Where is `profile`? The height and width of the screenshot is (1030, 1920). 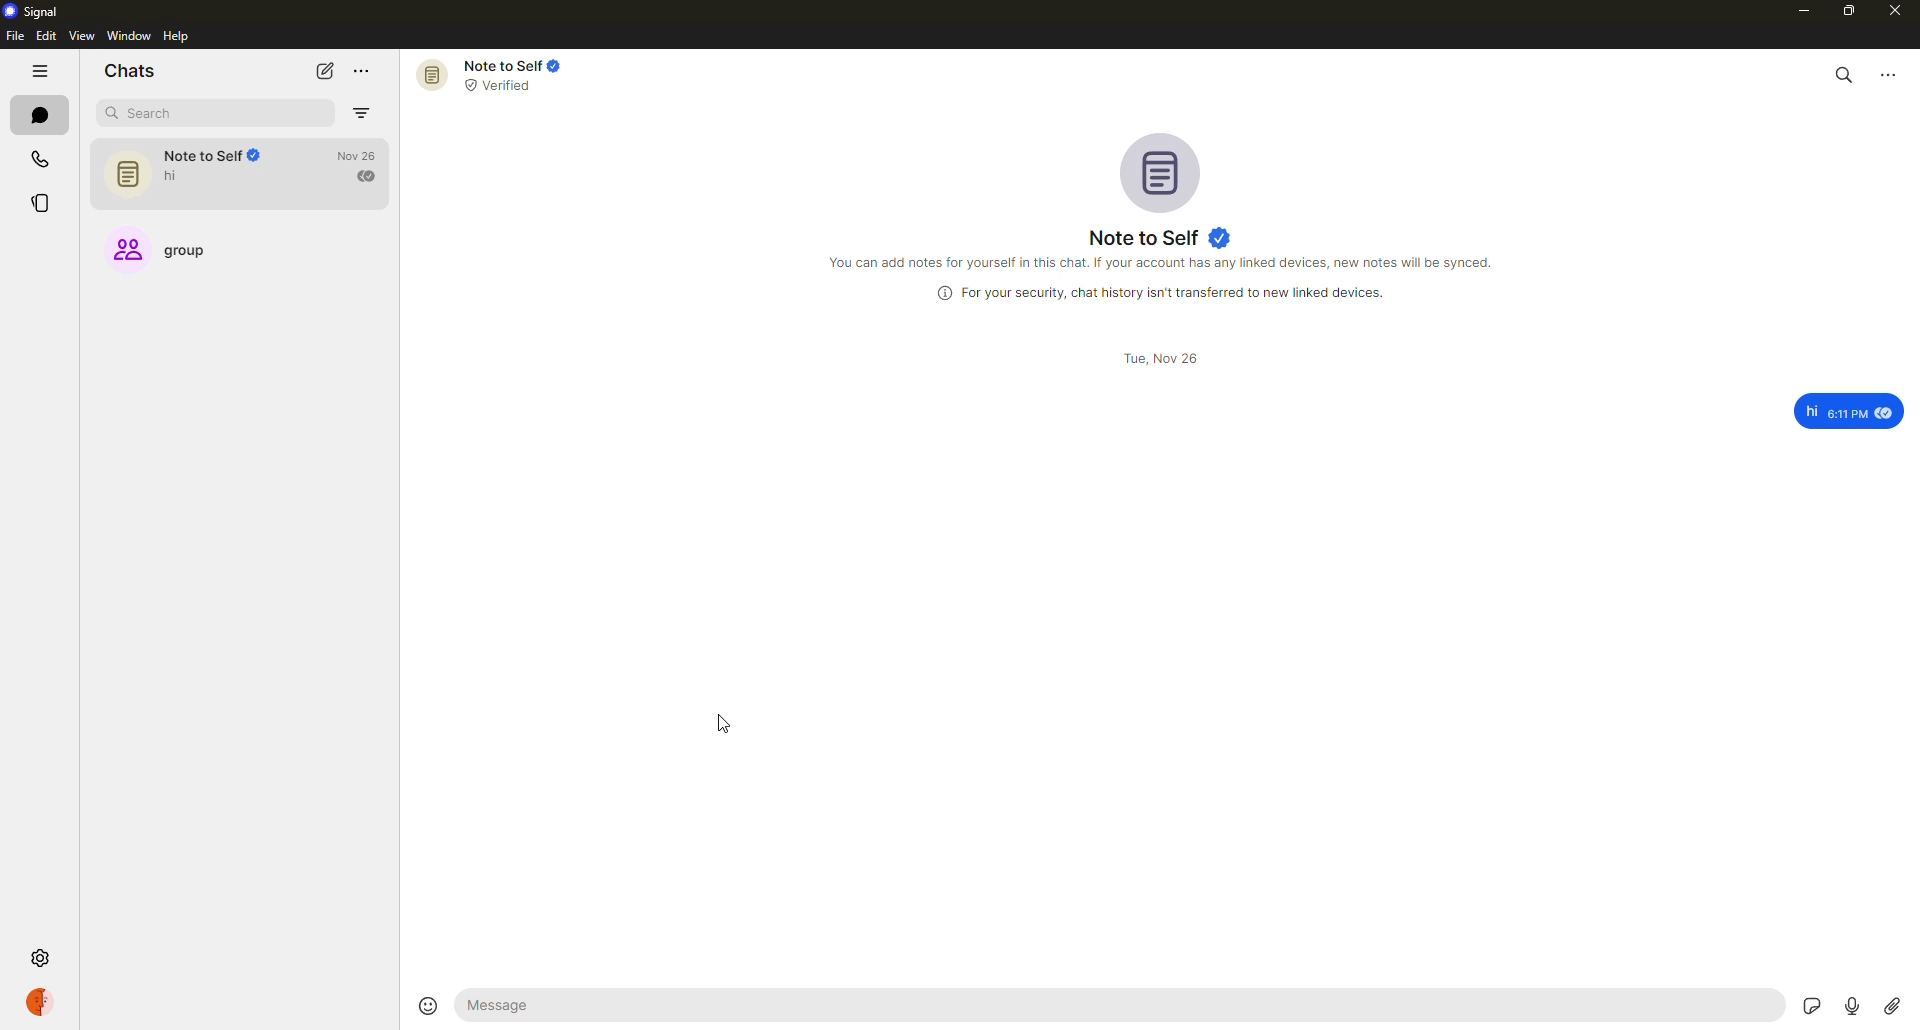 profile is located at coordinates (38, 1003).